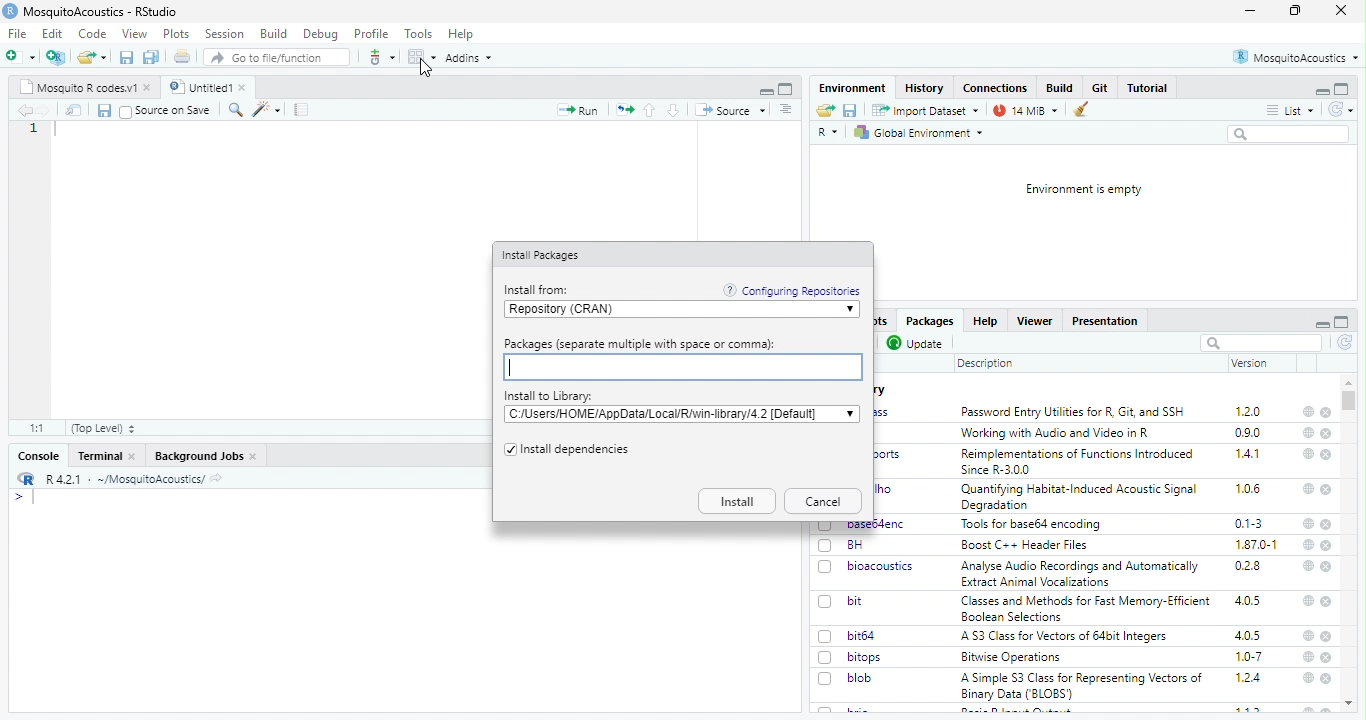 The width and height of the screenshot is (1366, 720). What do you see at coordinates (1249, 412) in the screenshot?
I see `120` at bounding box center [1249, 412].